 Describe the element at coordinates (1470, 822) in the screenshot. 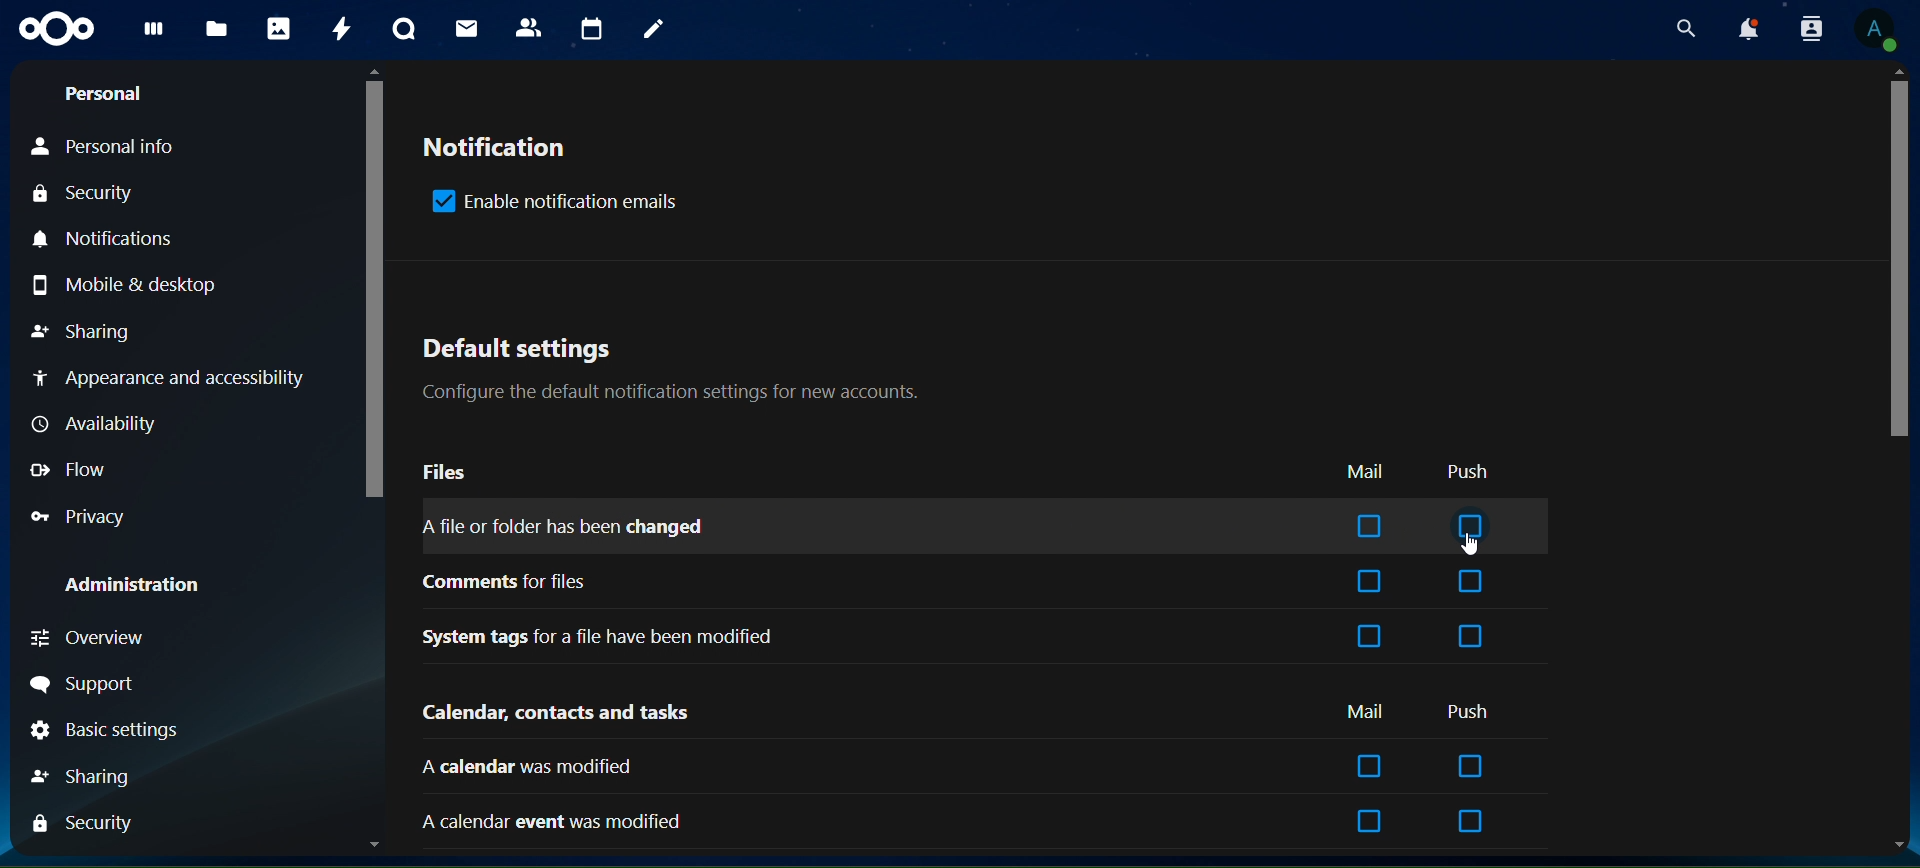

I see `box` at that location.